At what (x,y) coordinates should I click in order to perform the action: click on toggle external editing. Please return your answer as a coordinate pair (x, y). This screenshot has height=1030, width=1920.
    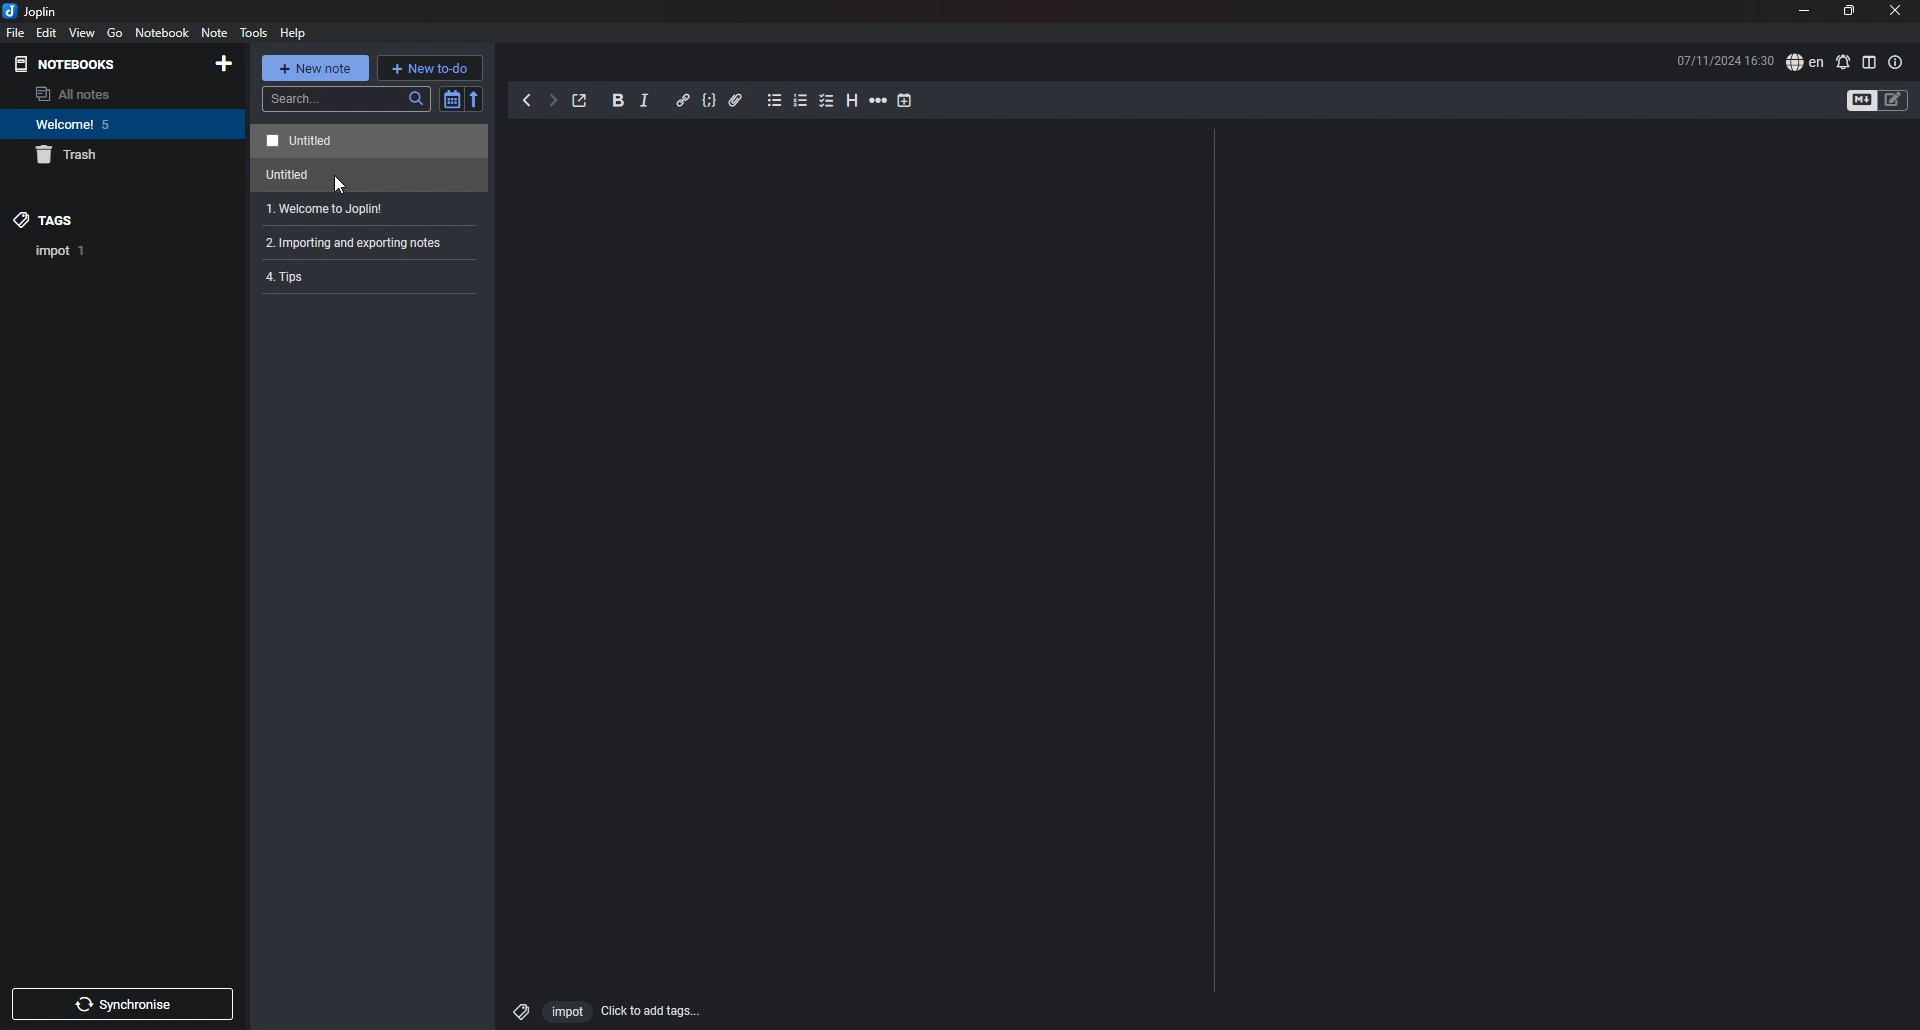
    Looking at the image, I should click on (580, 102).